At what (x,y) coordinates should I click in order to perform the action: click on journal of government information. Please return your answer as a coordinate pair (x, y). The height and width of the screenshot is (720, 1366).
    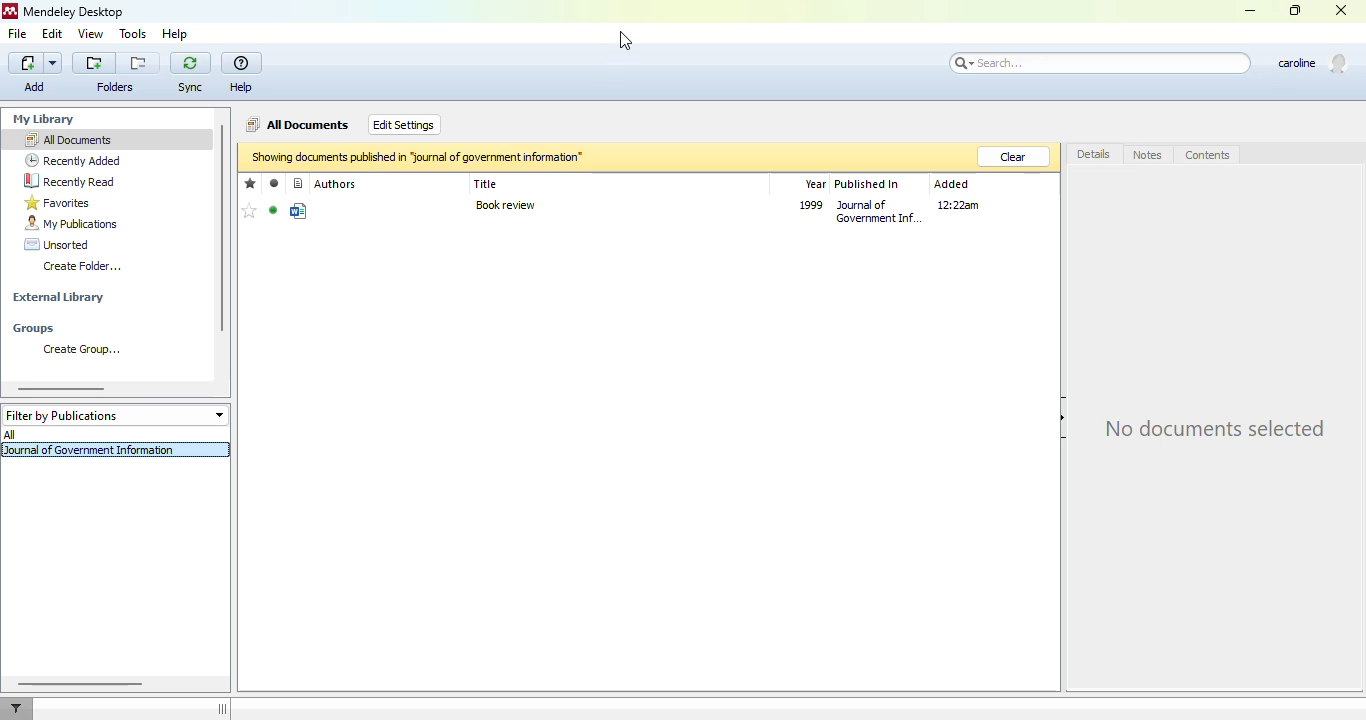
    Looking at the image, I should click on (92, 449).